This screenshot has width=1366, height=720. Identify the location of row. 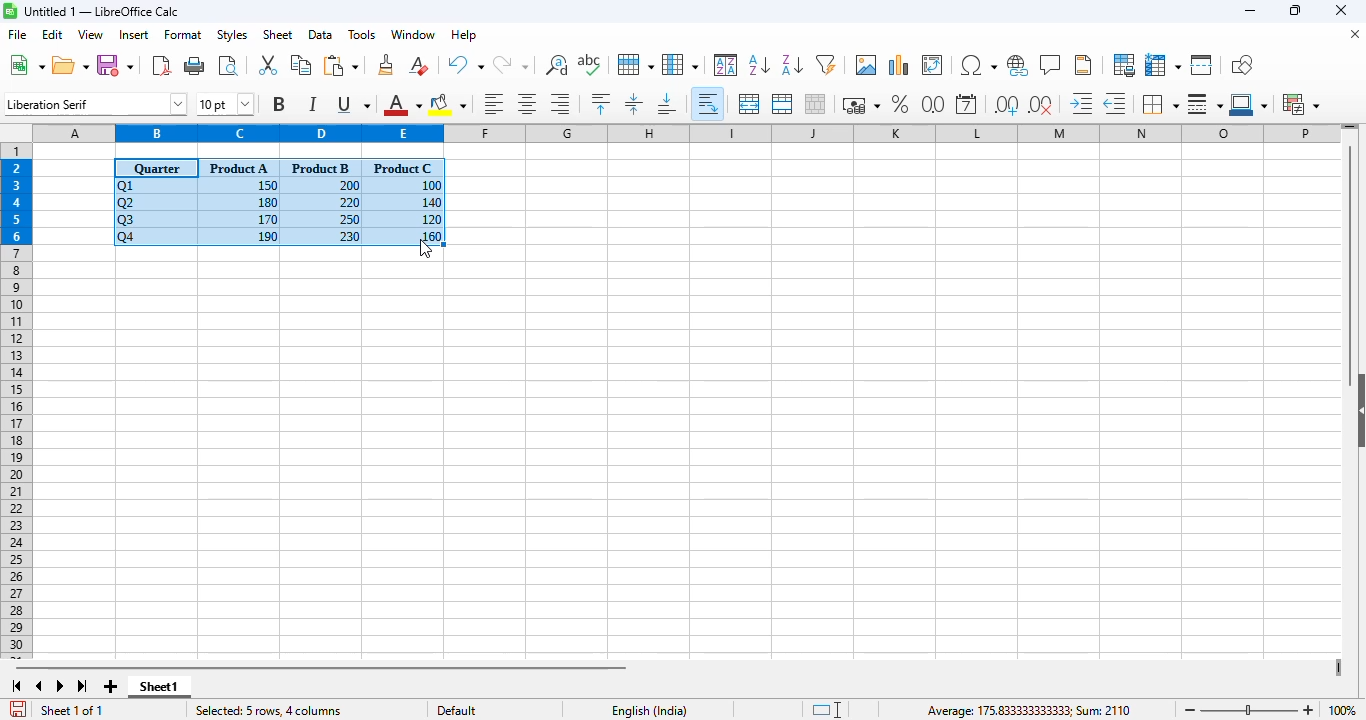
(636, 65).